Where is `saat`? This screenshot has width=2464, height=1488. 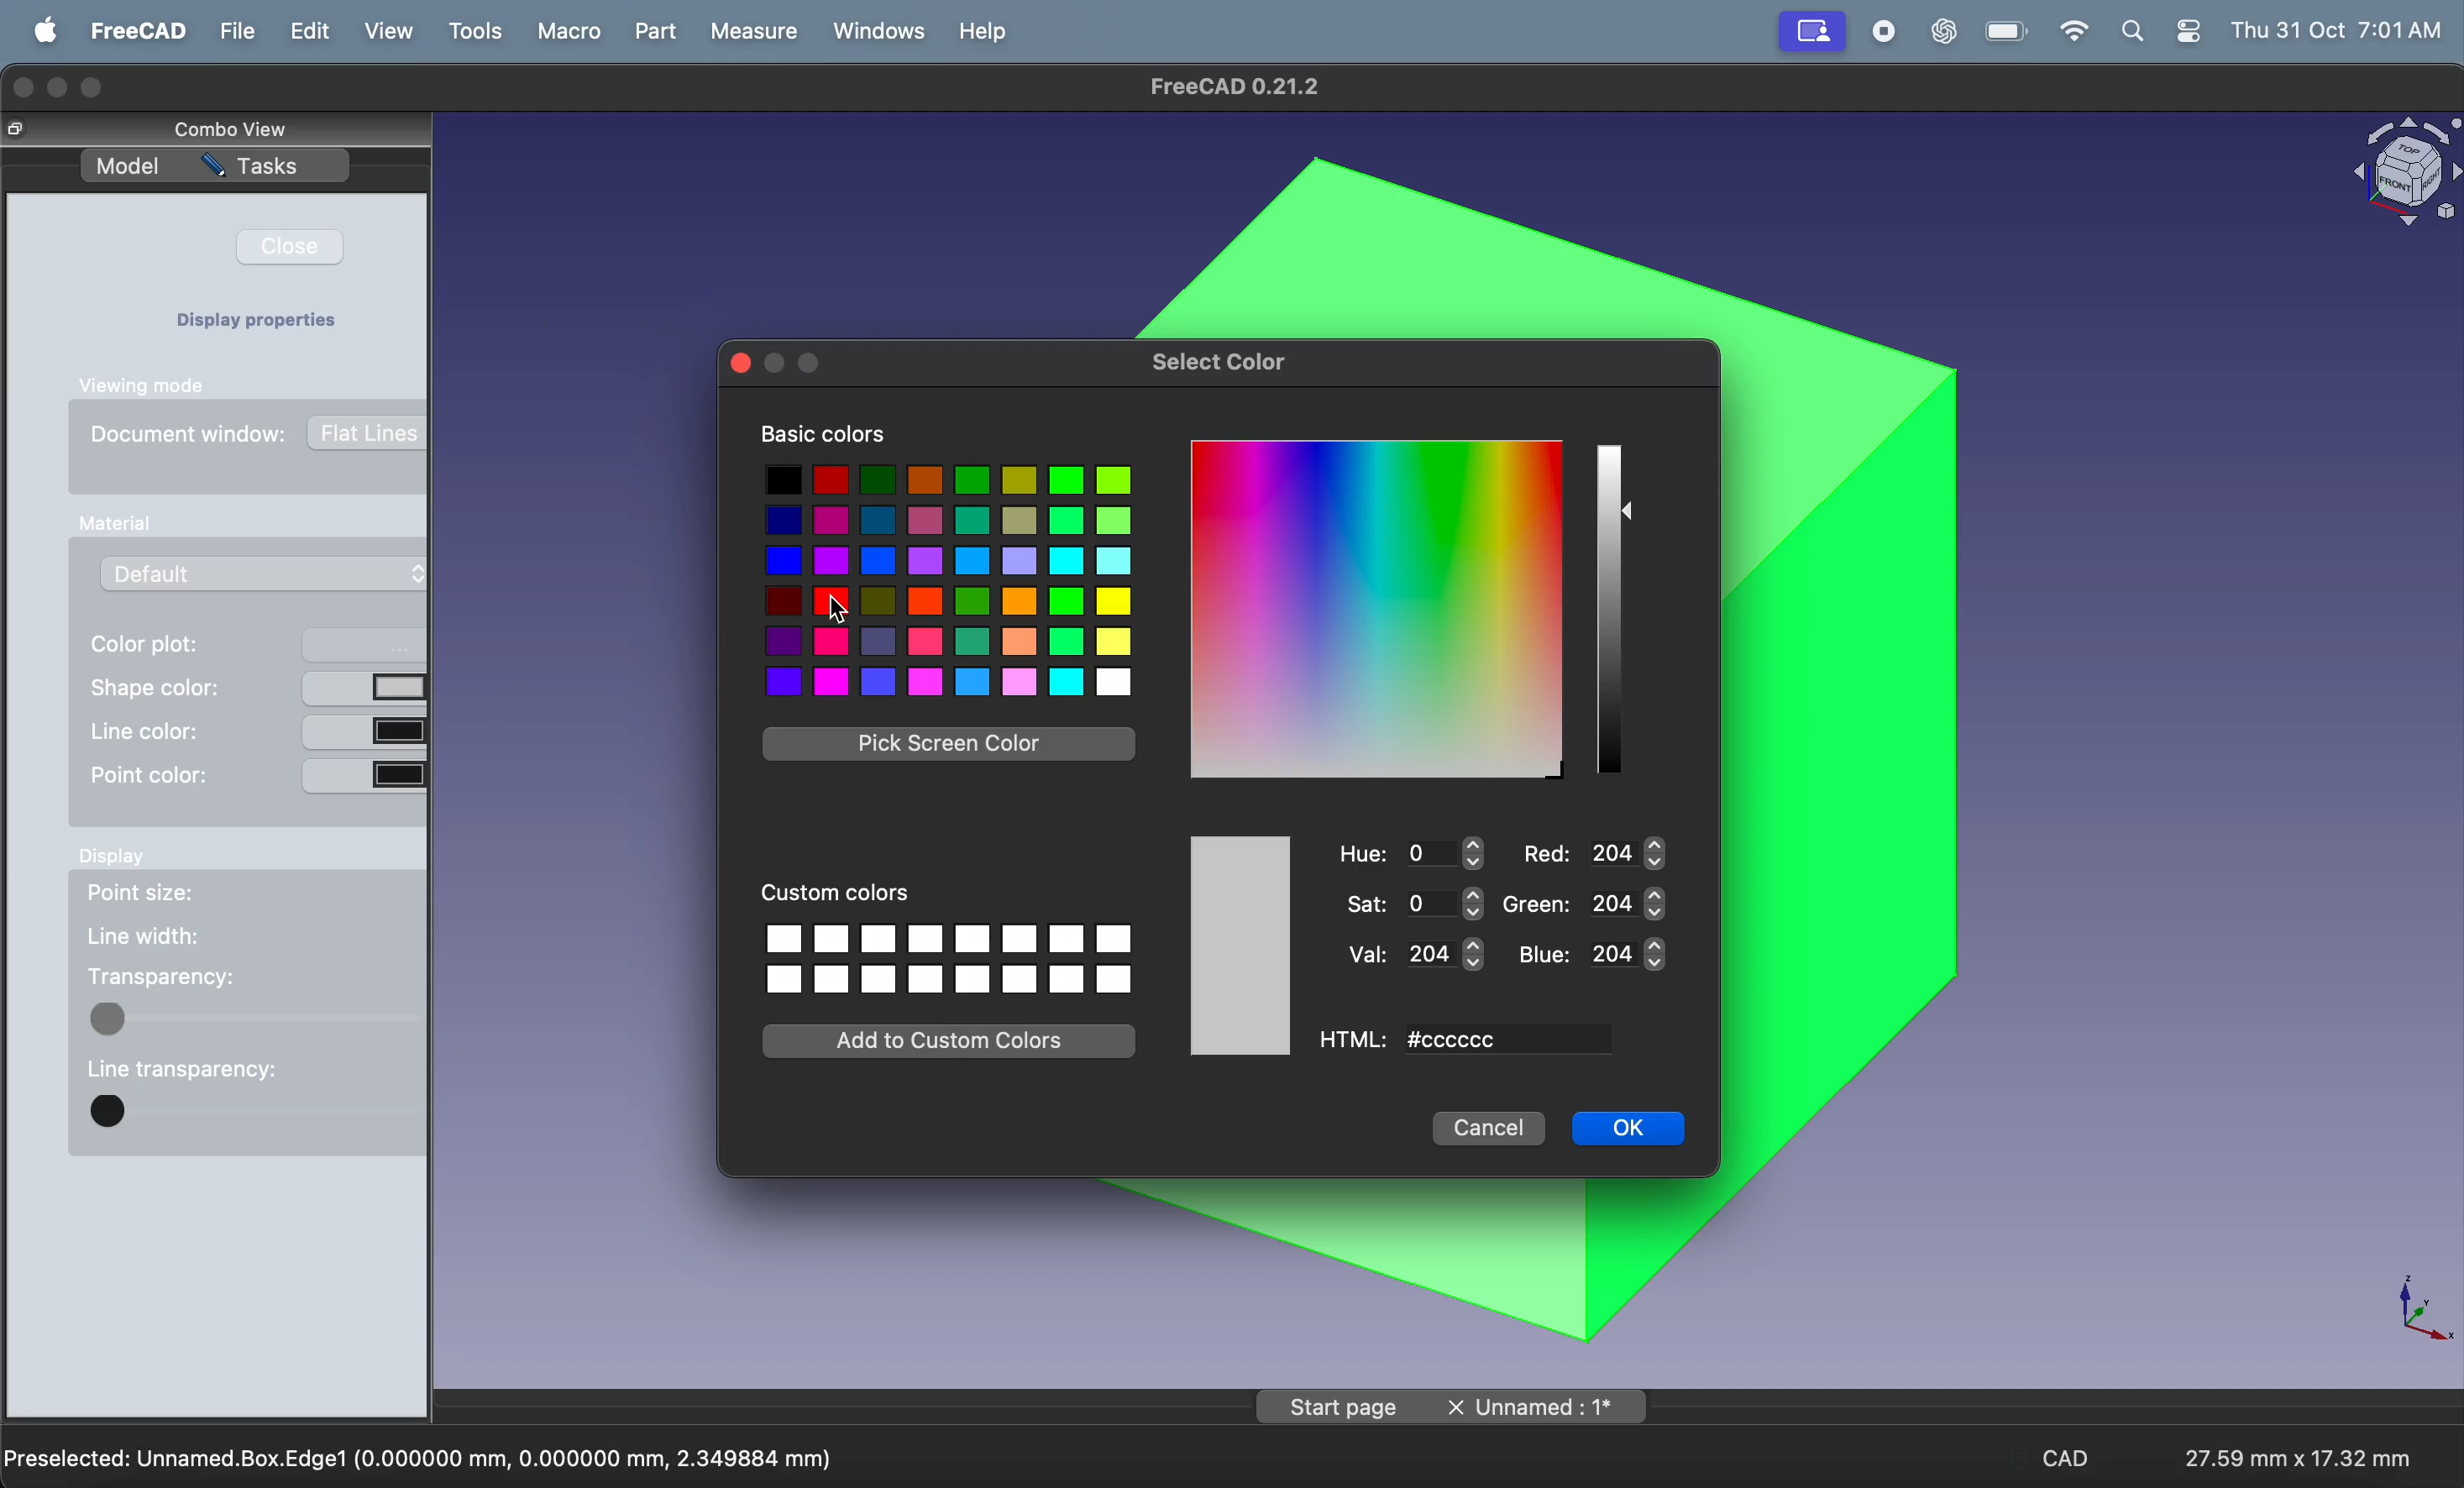 saat is located at coordinates (1411, 904).